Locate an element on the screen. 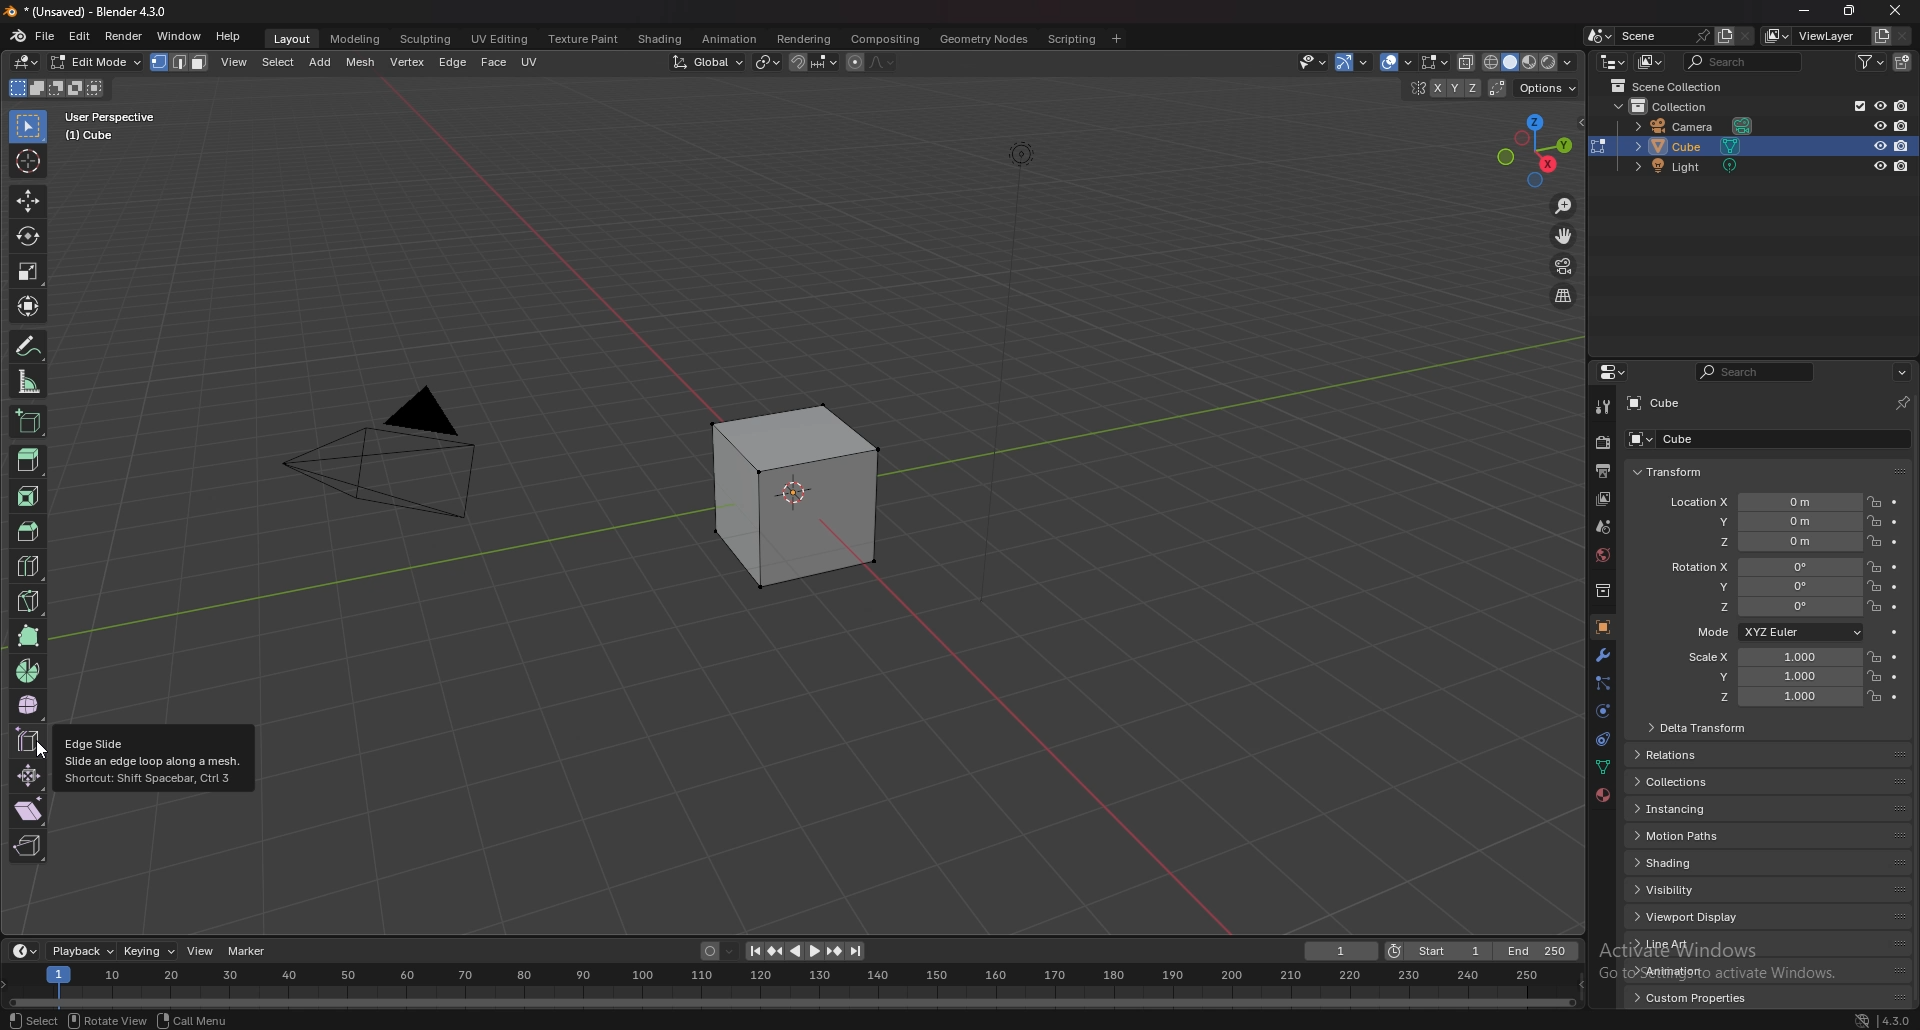 The width and height of the screenshot is (1920, 1030). rendering is located at coordinates (805, 39).